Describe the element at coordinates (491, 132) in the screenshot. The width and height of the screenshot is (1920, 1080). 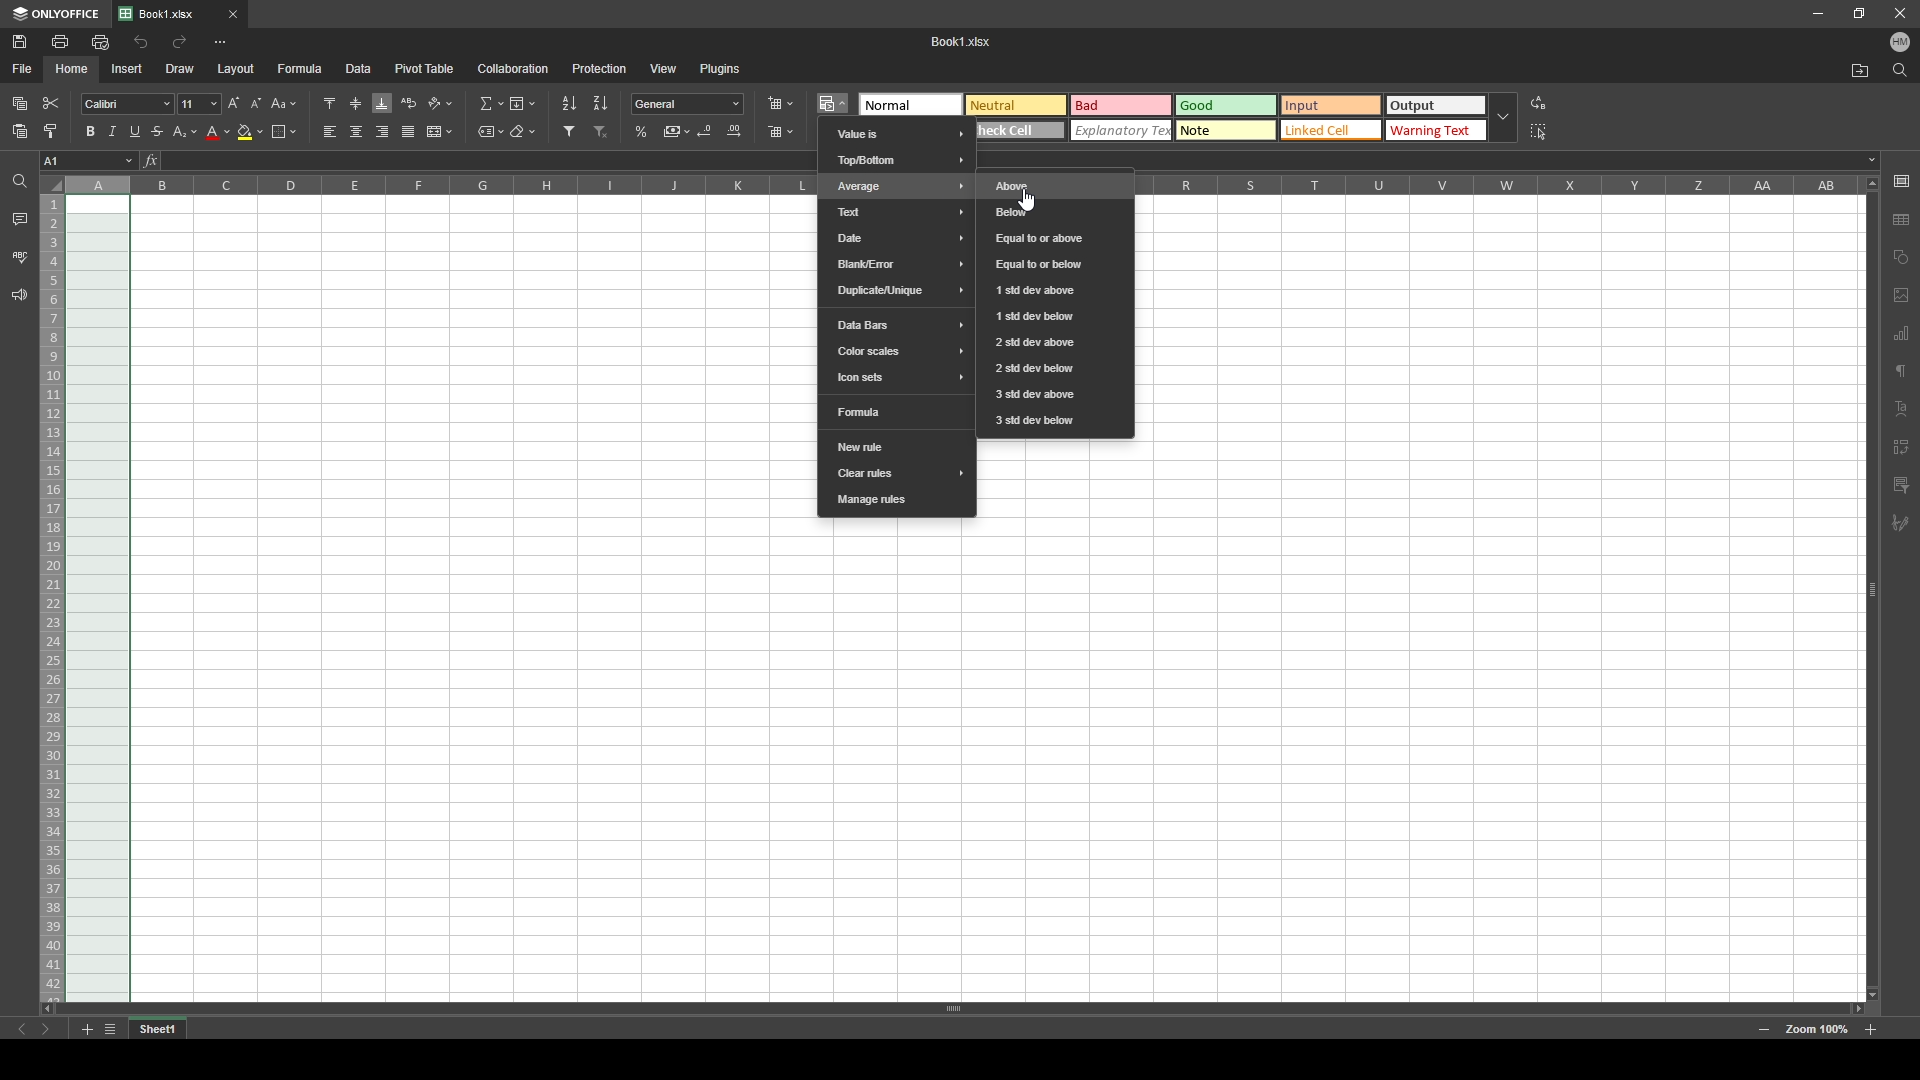
I see `named ranges` at that location.